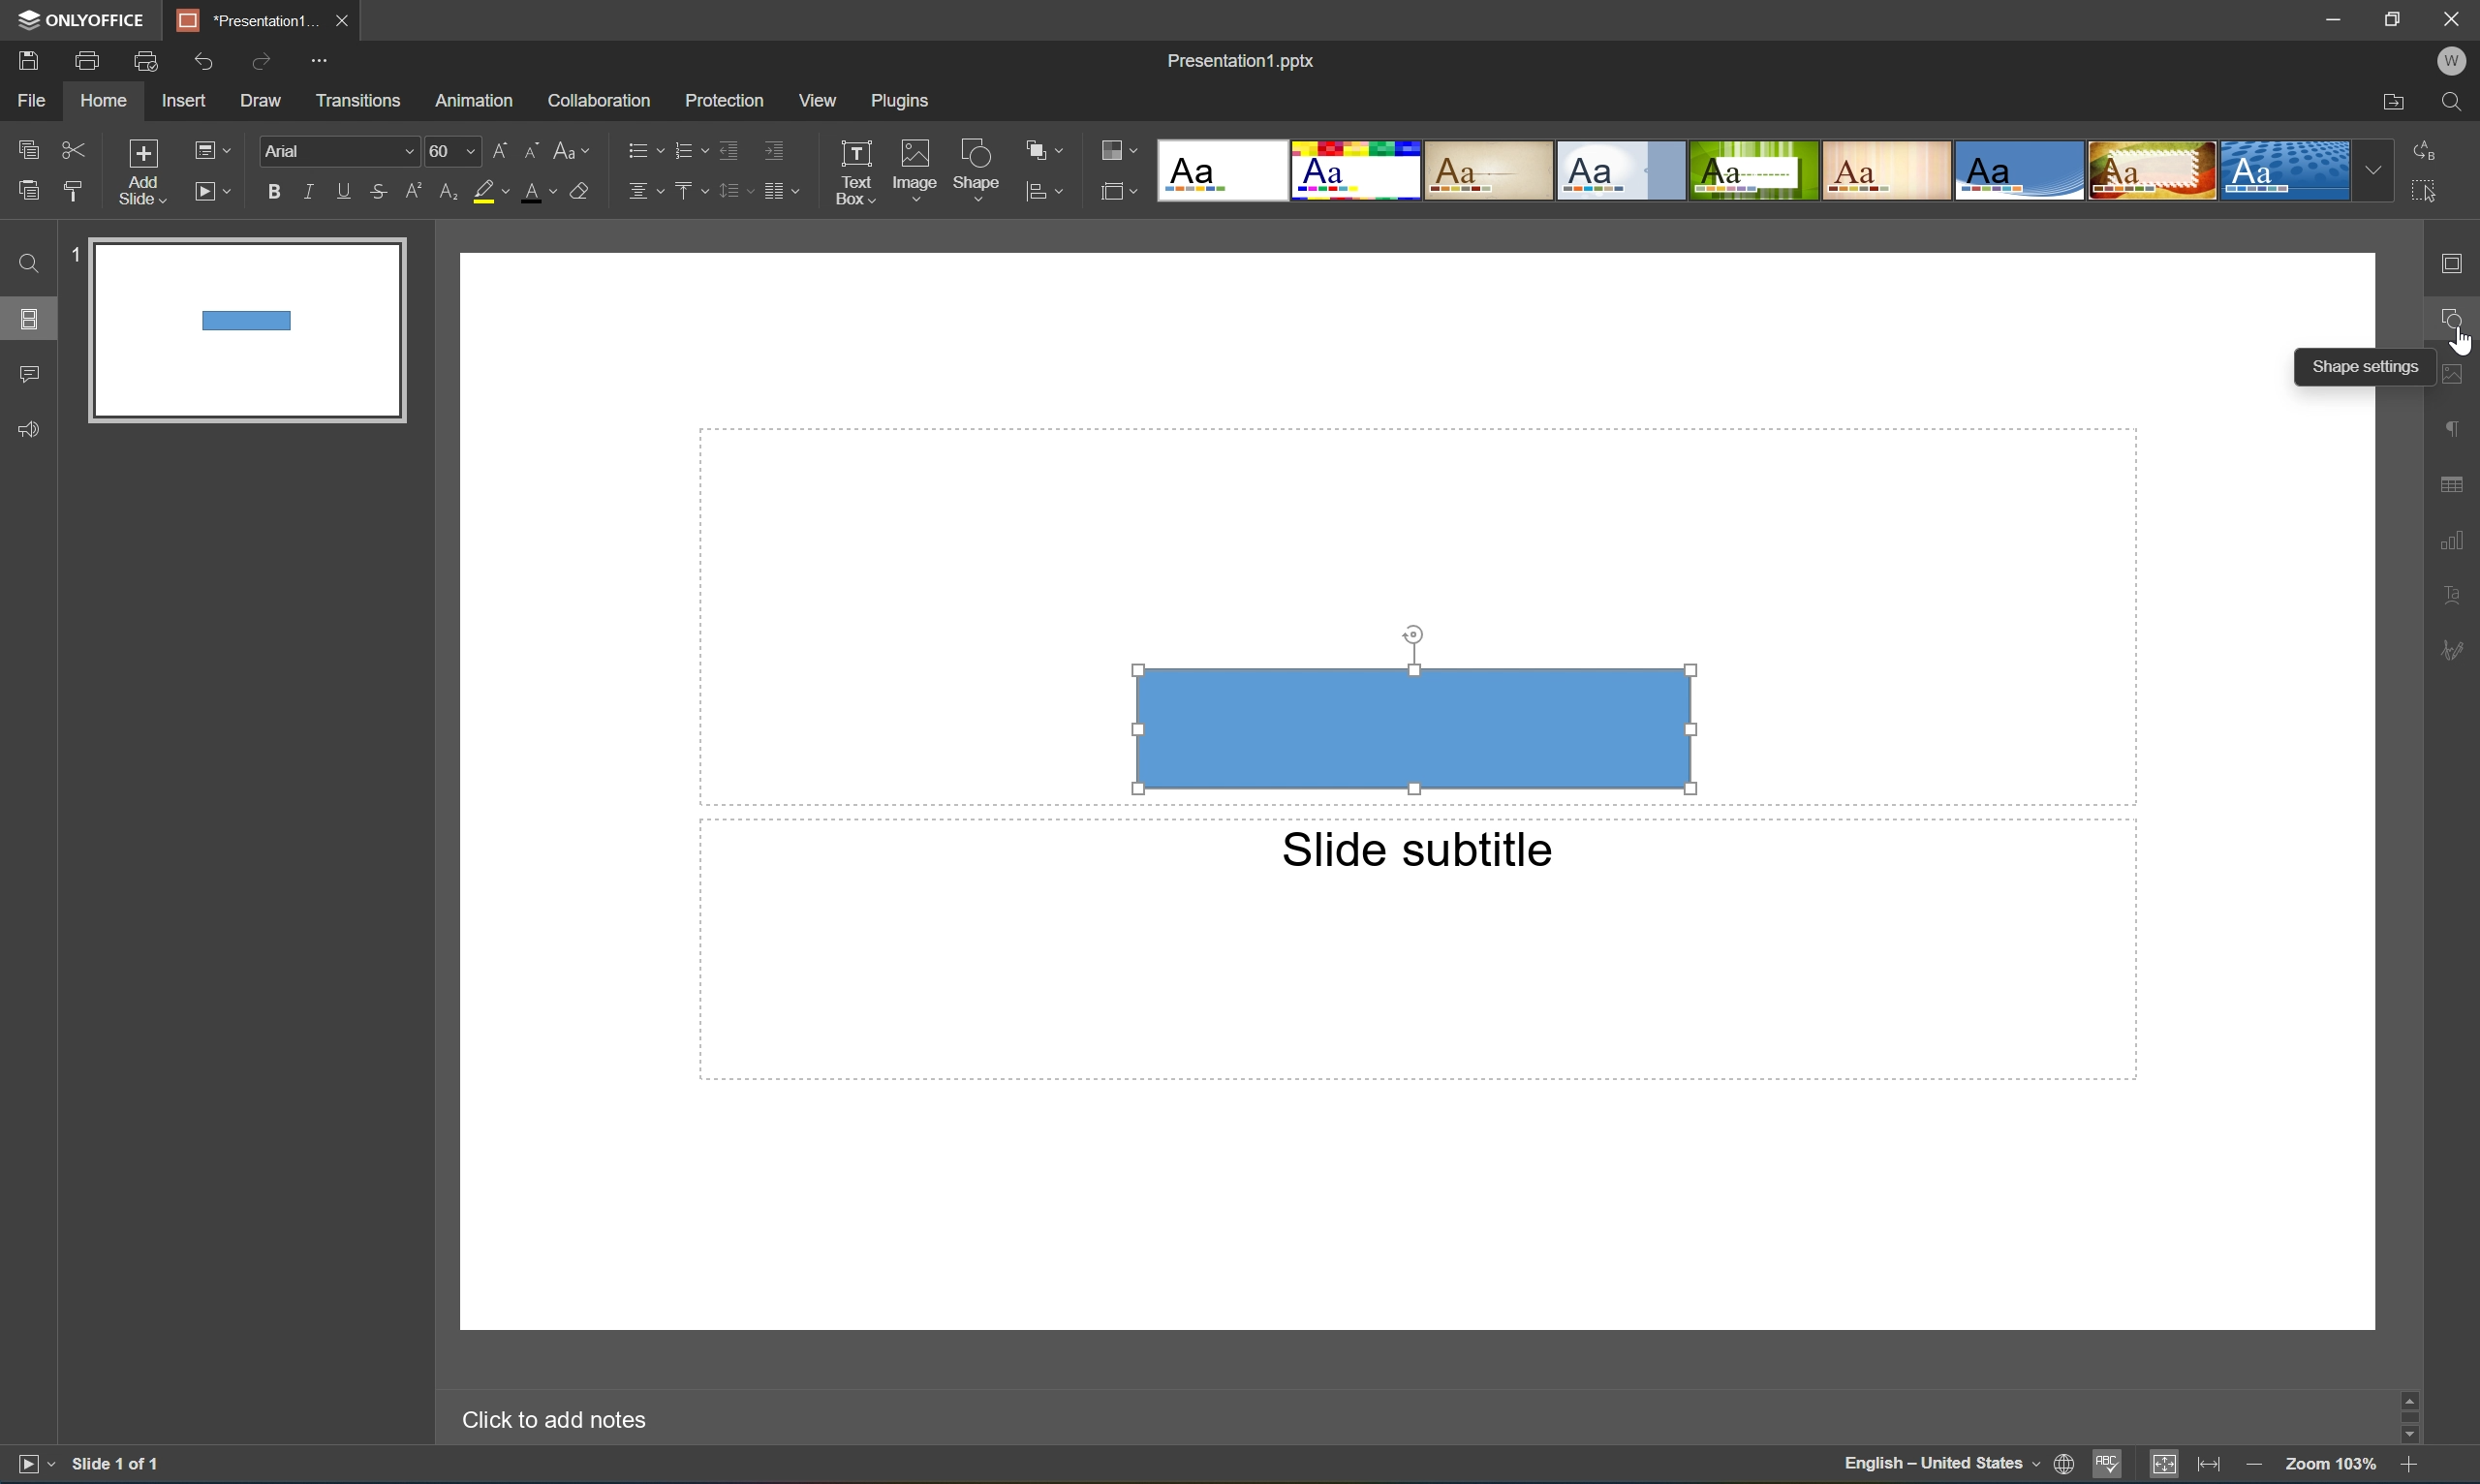 This screenshot has width=2480, height=1484. I want to click on English - United States, so click(1941, 1468).